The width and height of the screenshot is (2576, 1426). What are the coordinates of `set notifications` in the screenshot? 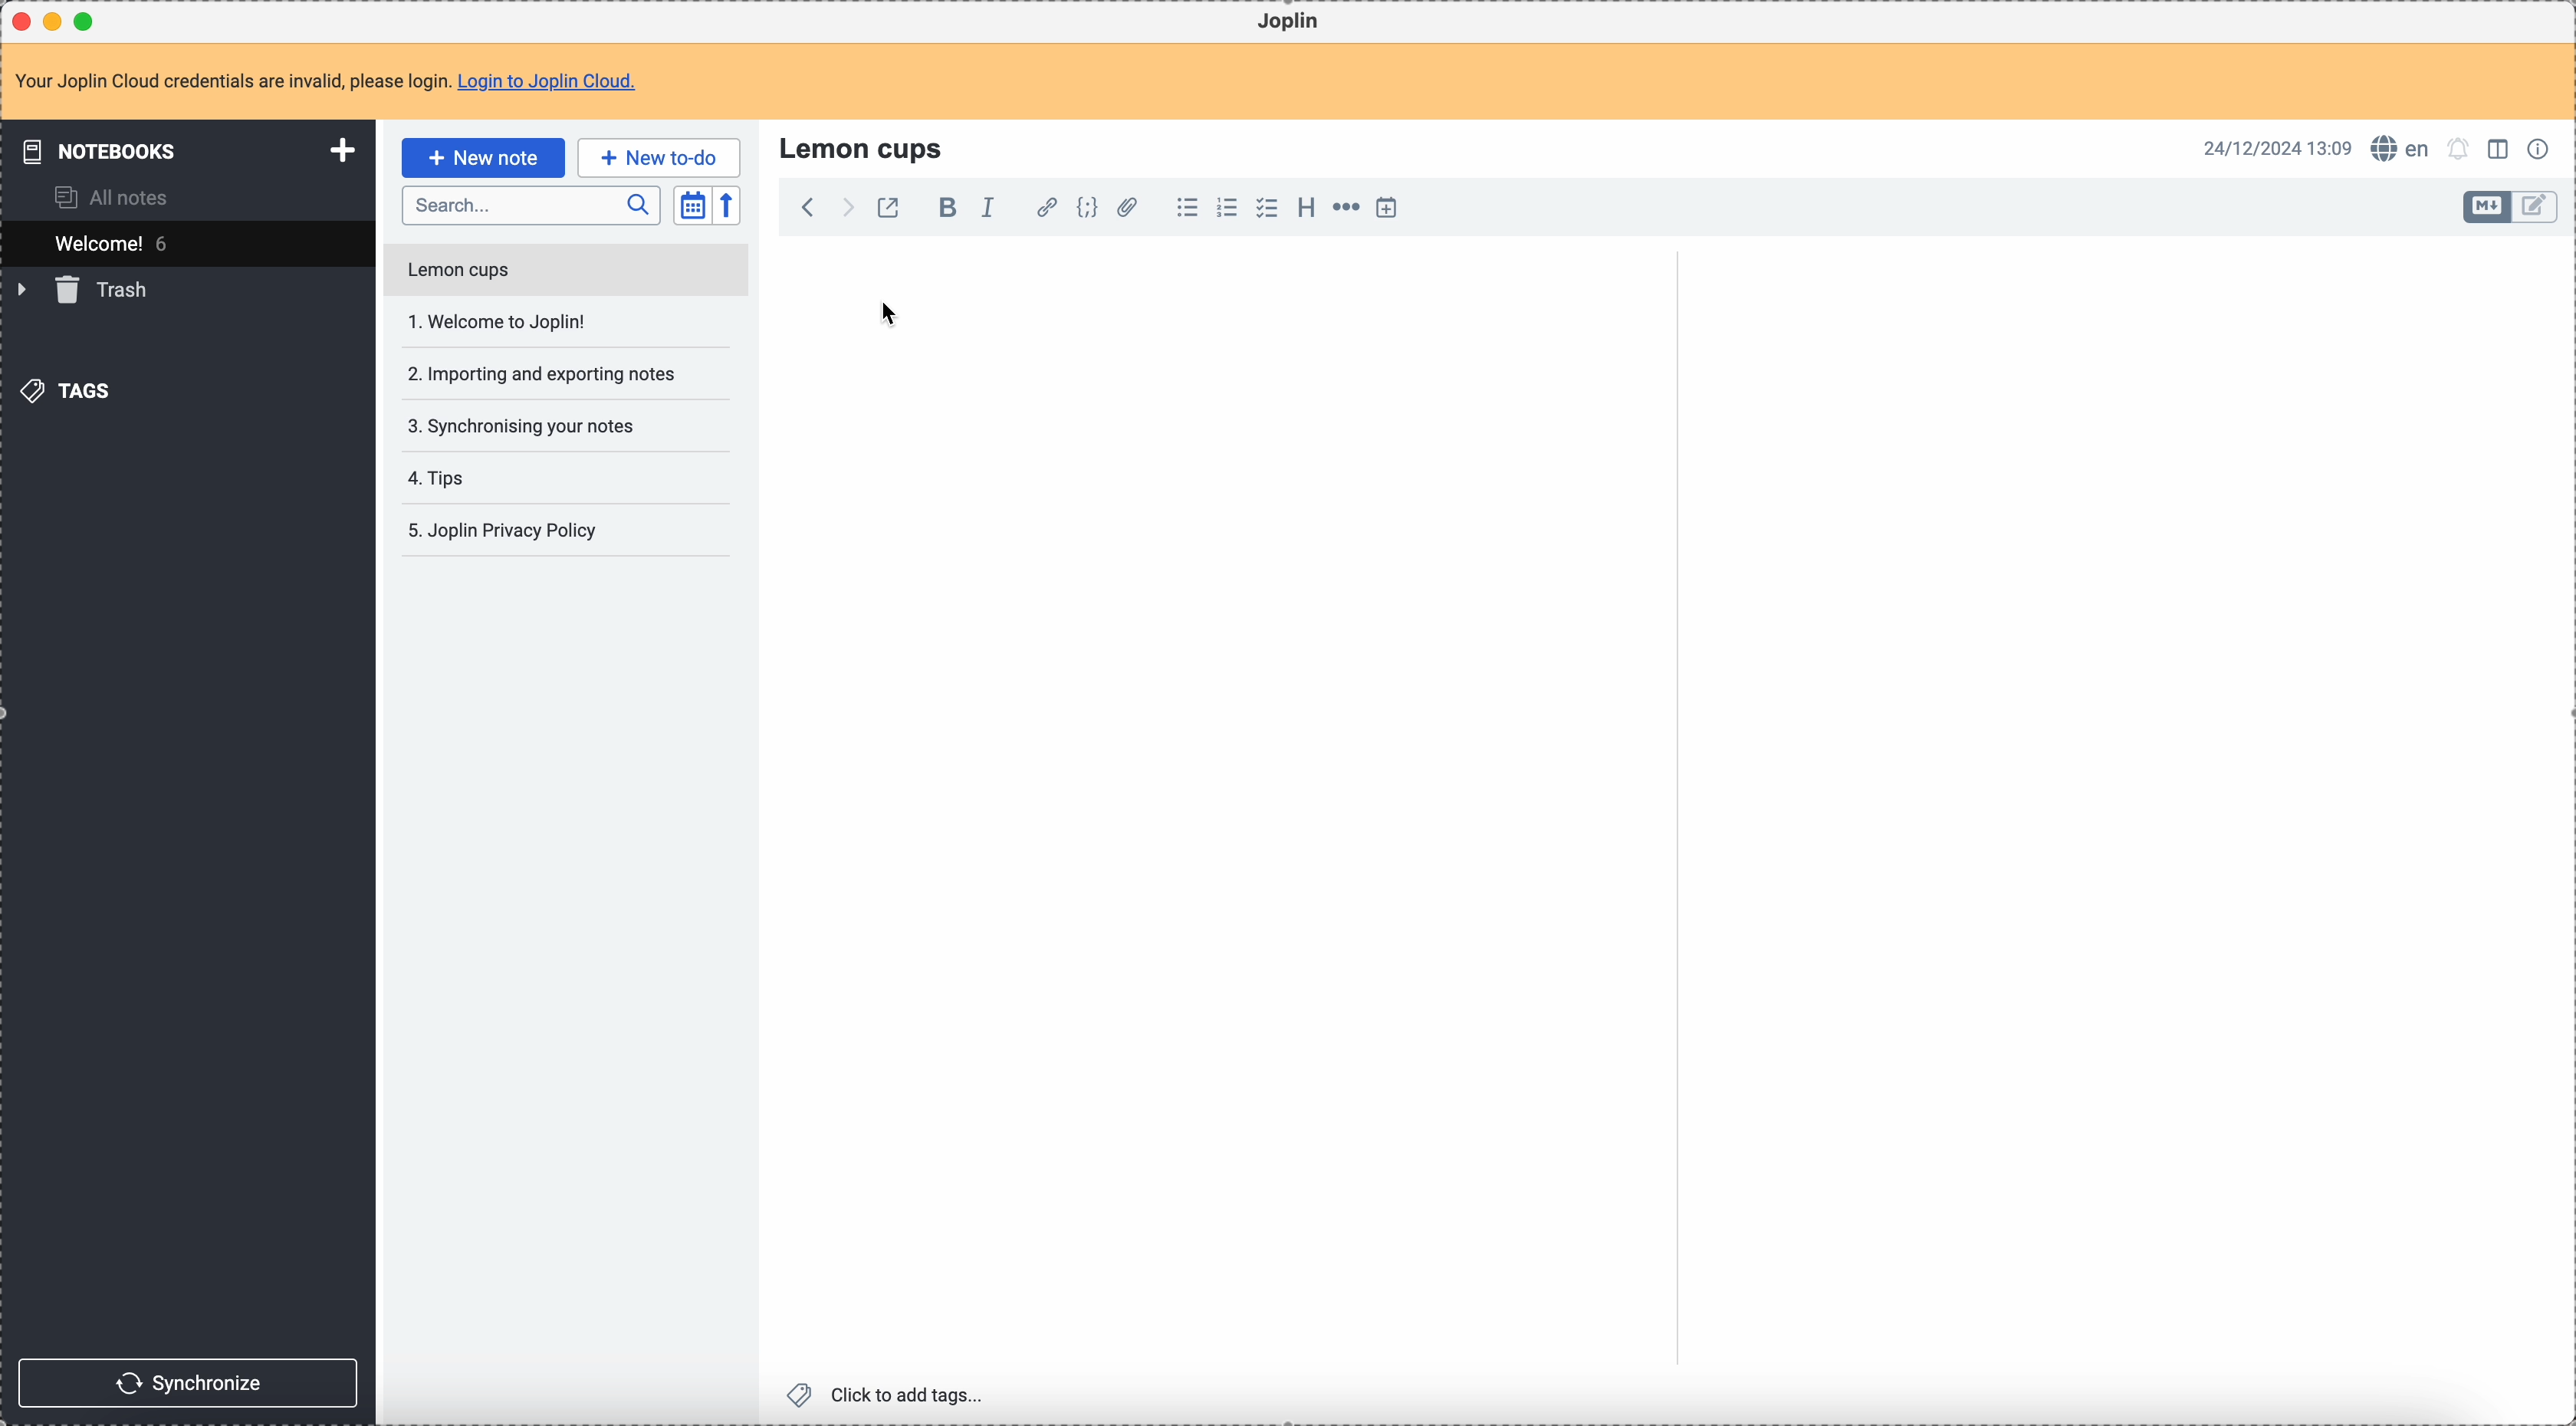 It's located at (2459, 148).